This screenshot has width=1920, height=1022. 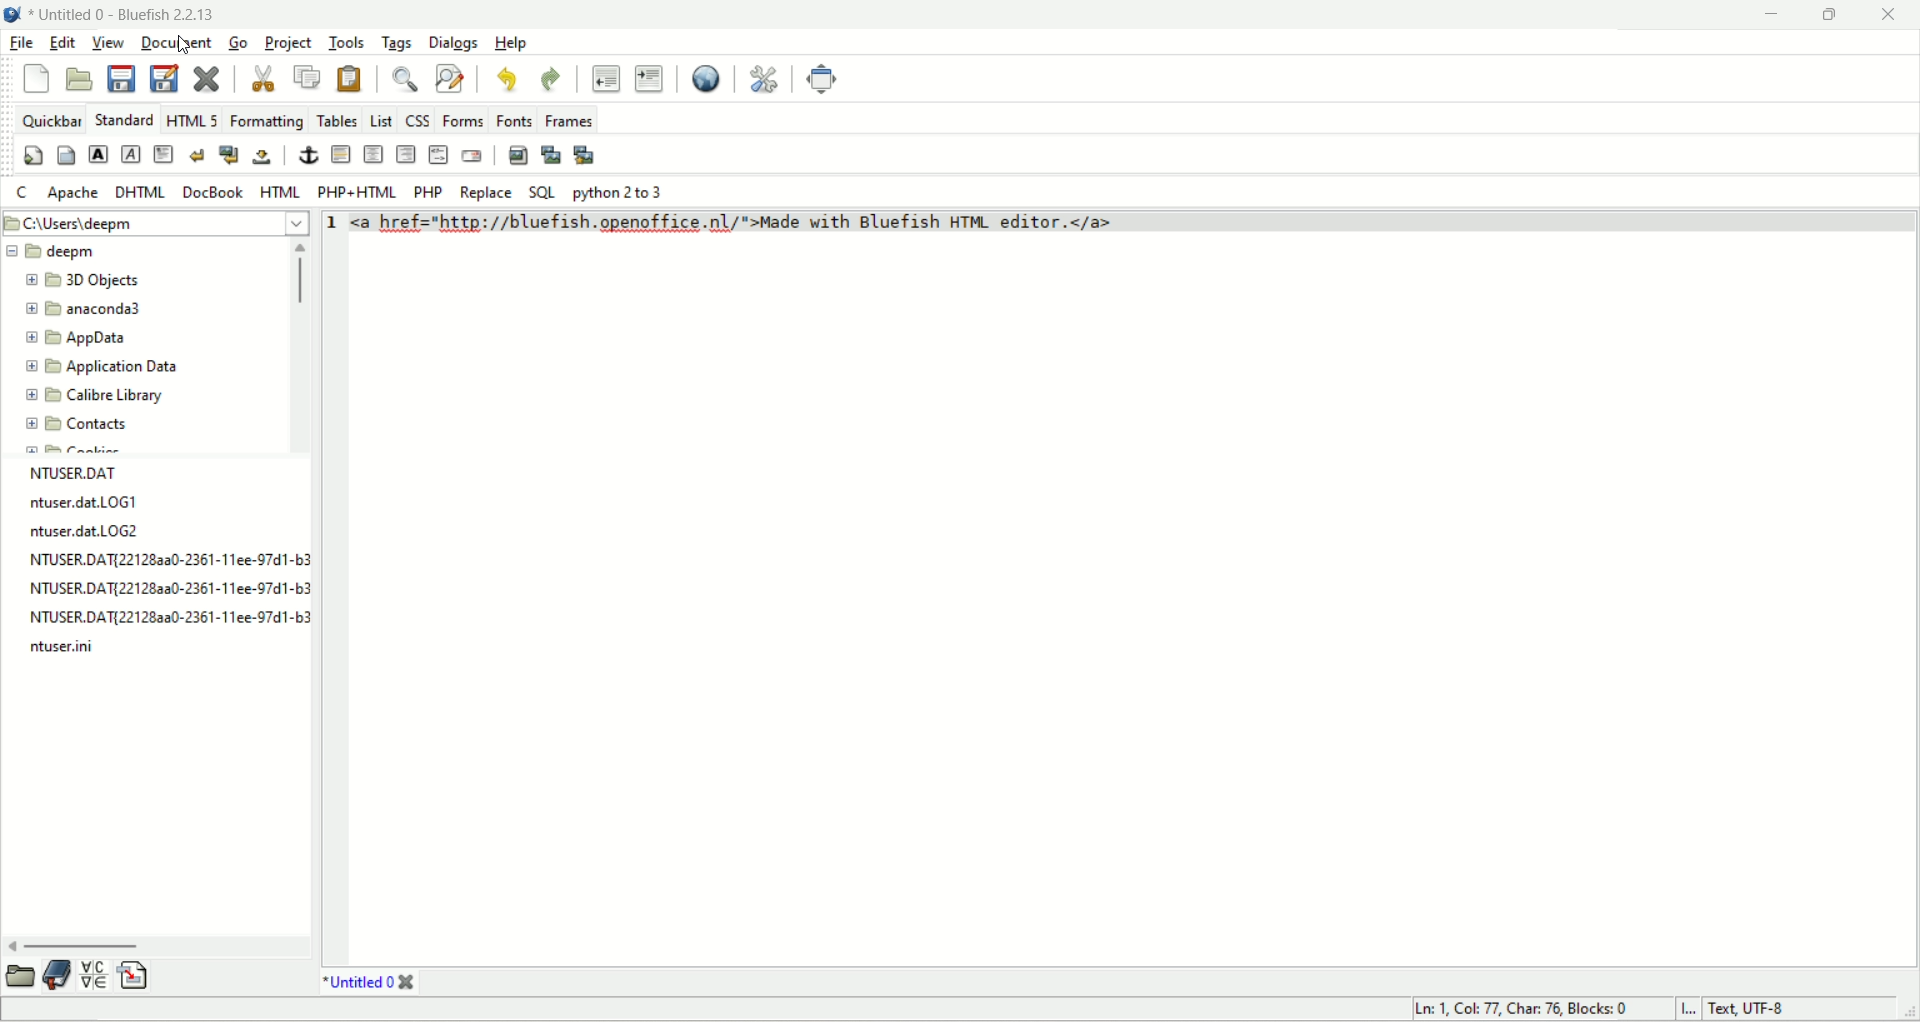 I want to click on break and clear, so click(x=229, y=153).